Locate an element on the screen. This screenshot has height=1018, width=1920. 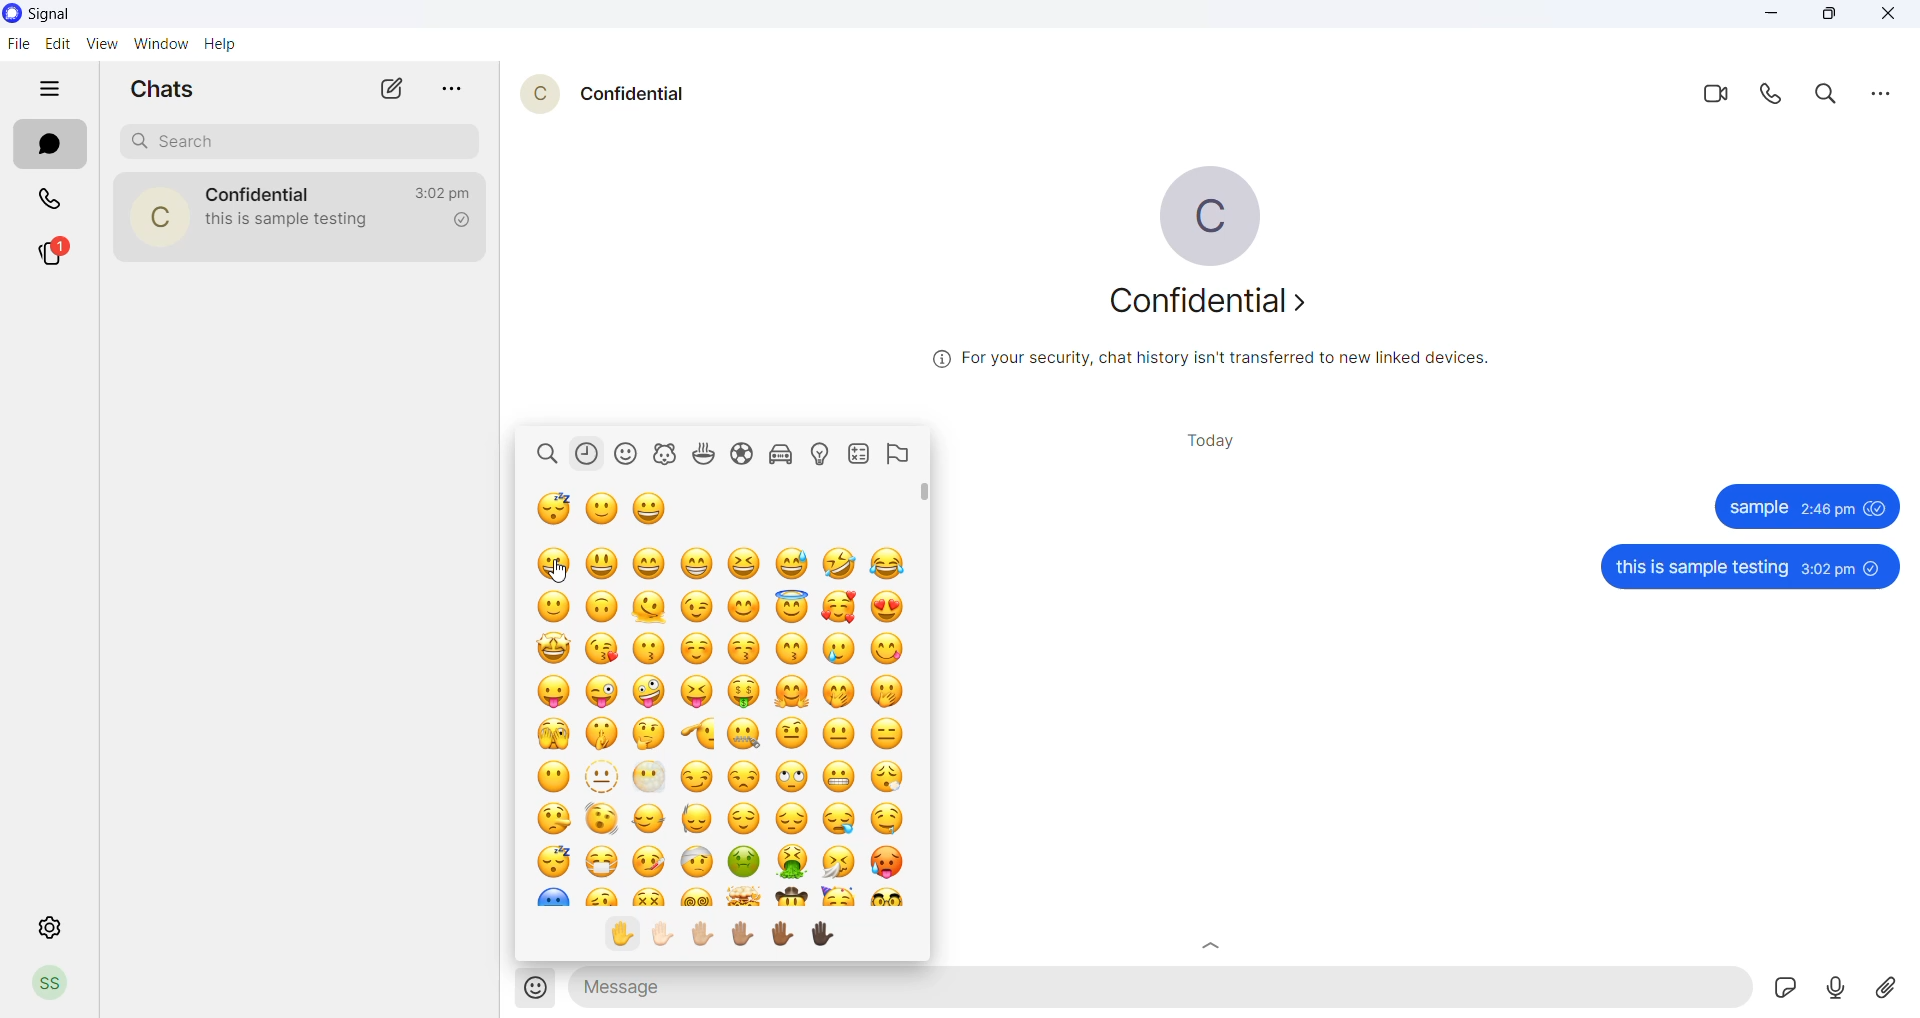
2:46 pm is located at coordinates (1827, 509).